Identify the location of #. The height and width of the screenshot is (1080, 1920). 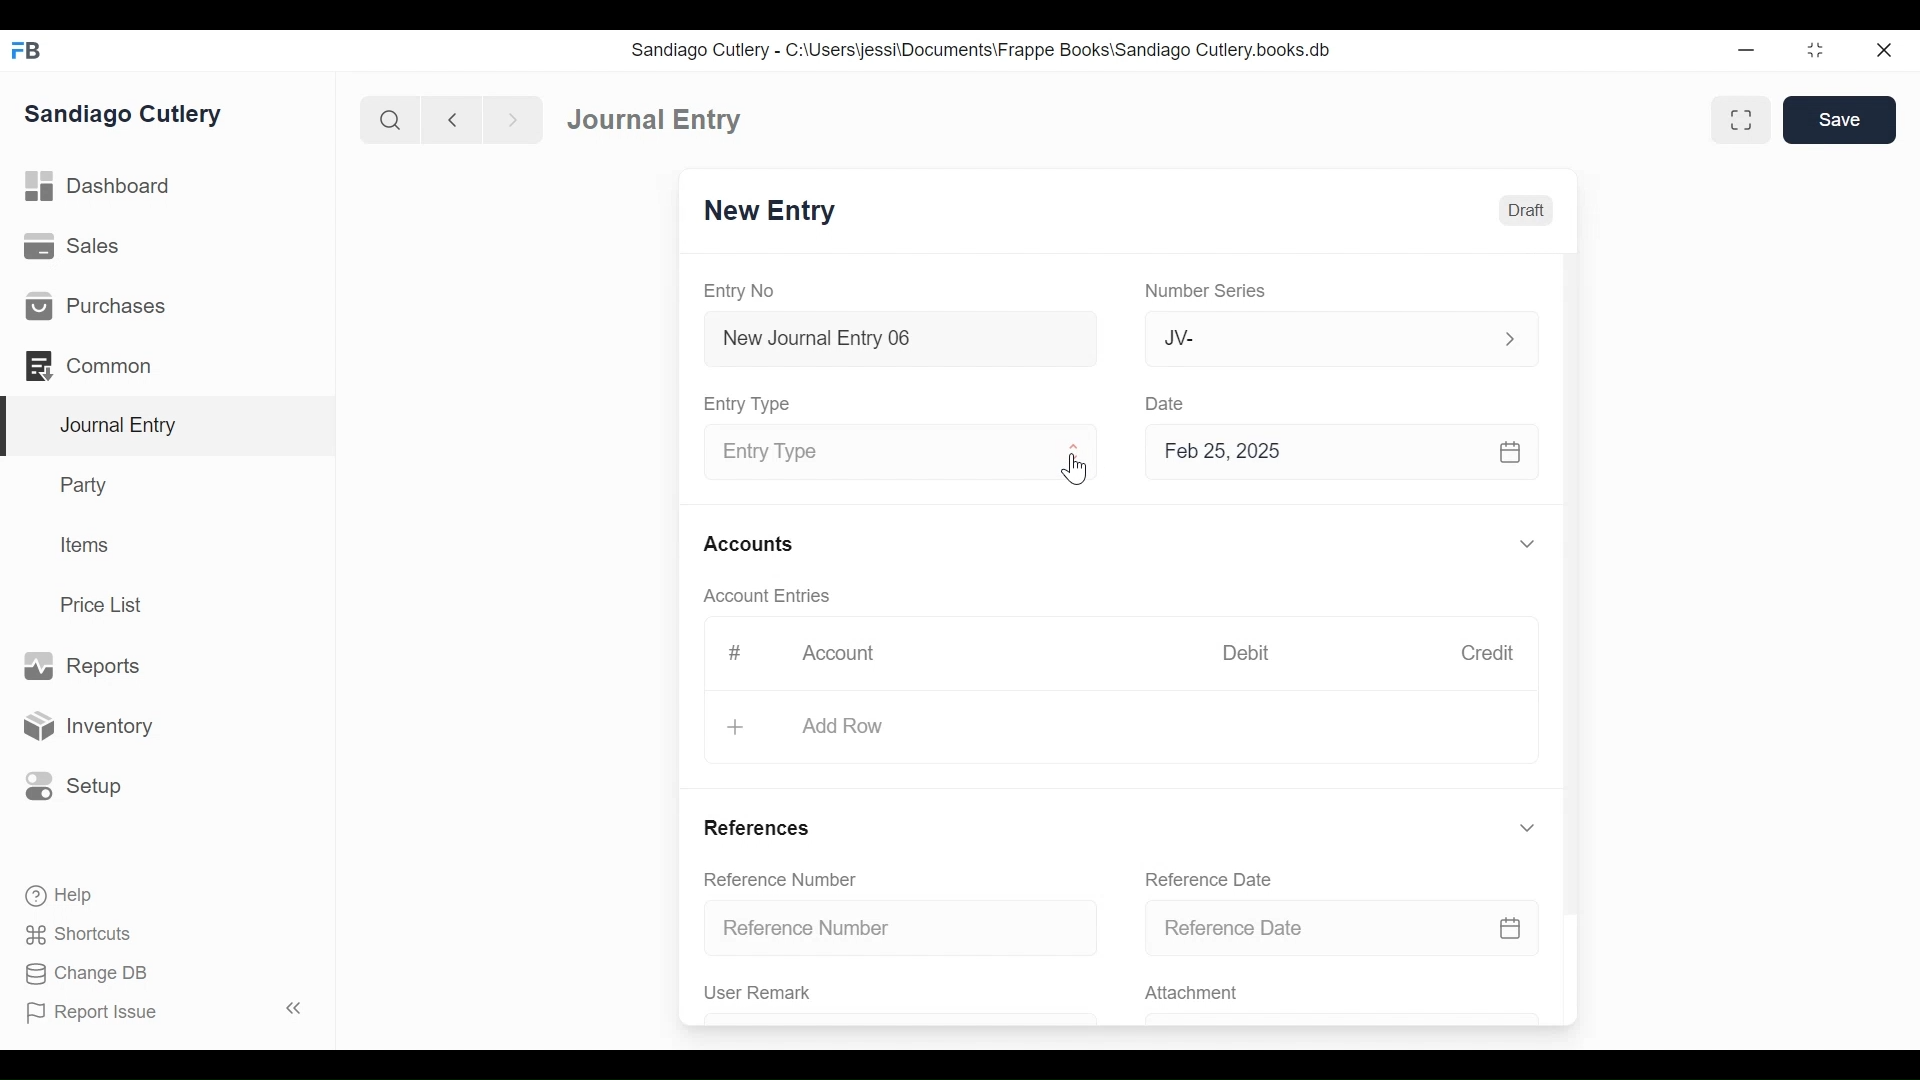
(734, 653).